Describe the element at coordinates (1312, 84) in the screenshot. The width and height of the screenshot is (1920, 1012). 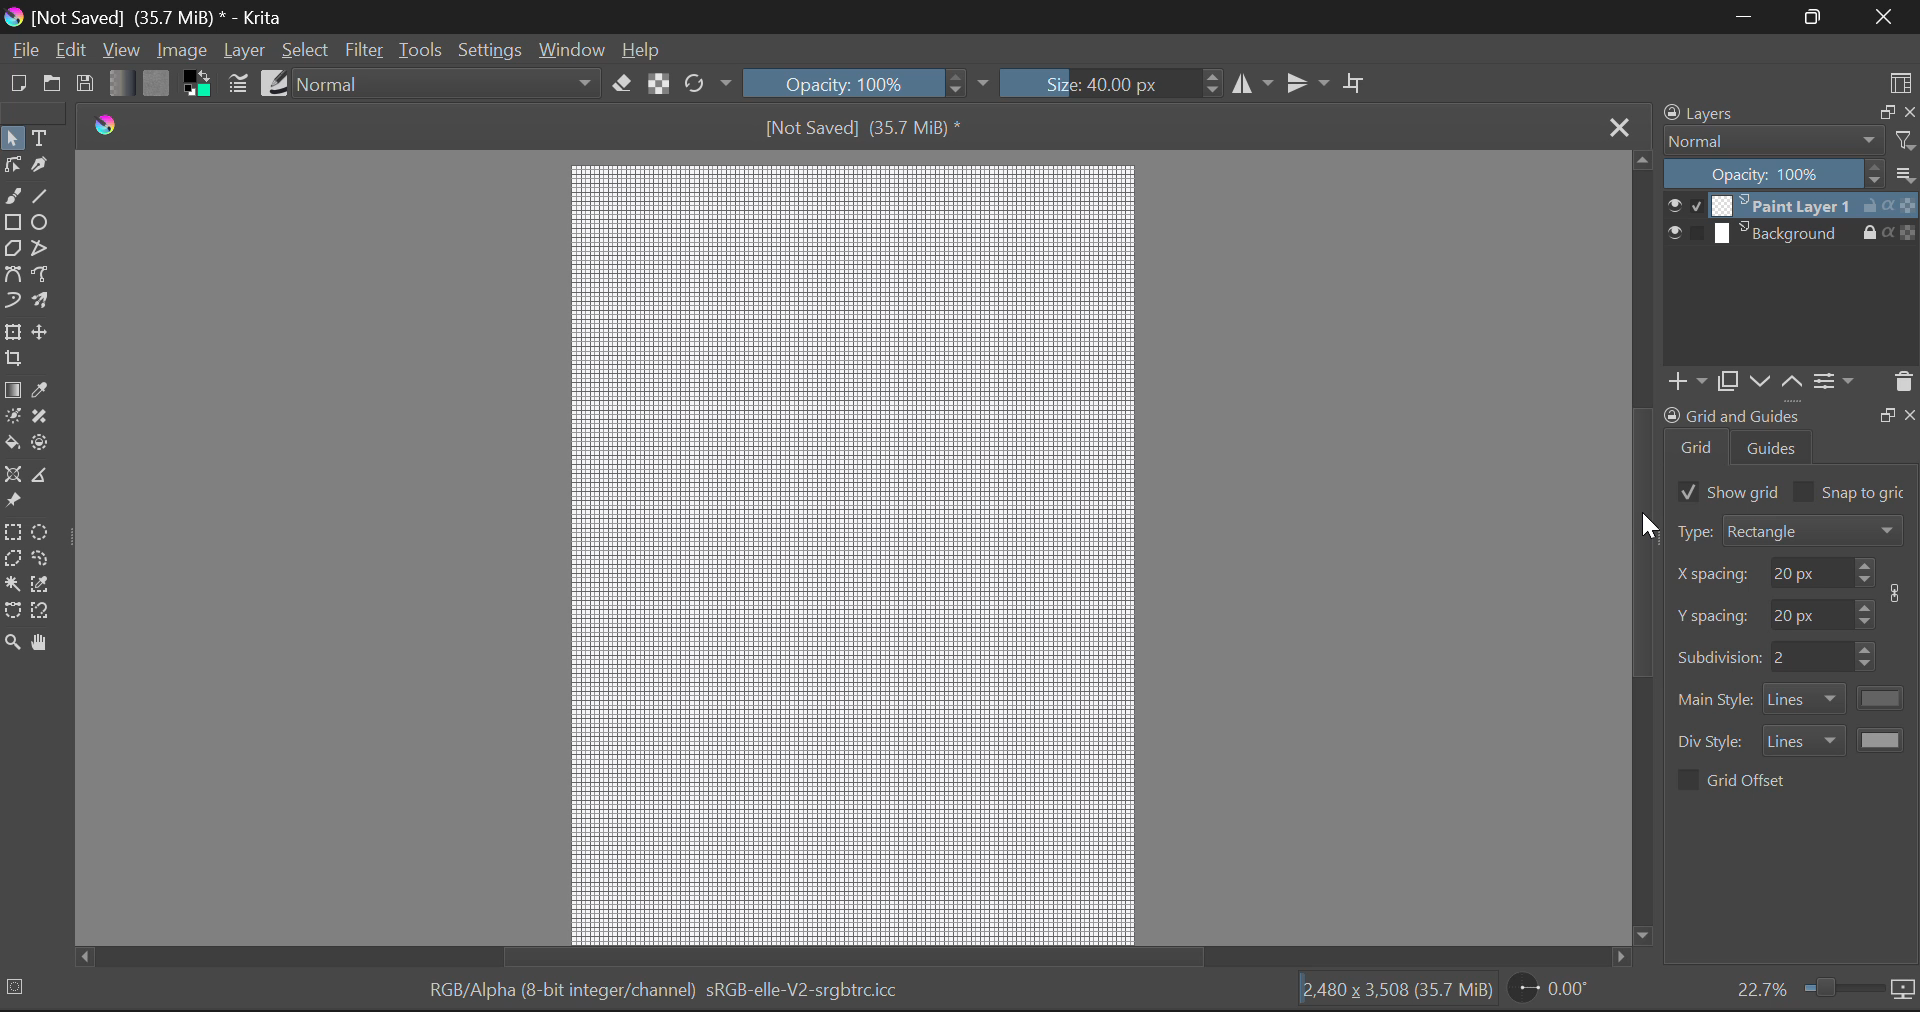
I see `Horizontal Mirror Flip` at that location.